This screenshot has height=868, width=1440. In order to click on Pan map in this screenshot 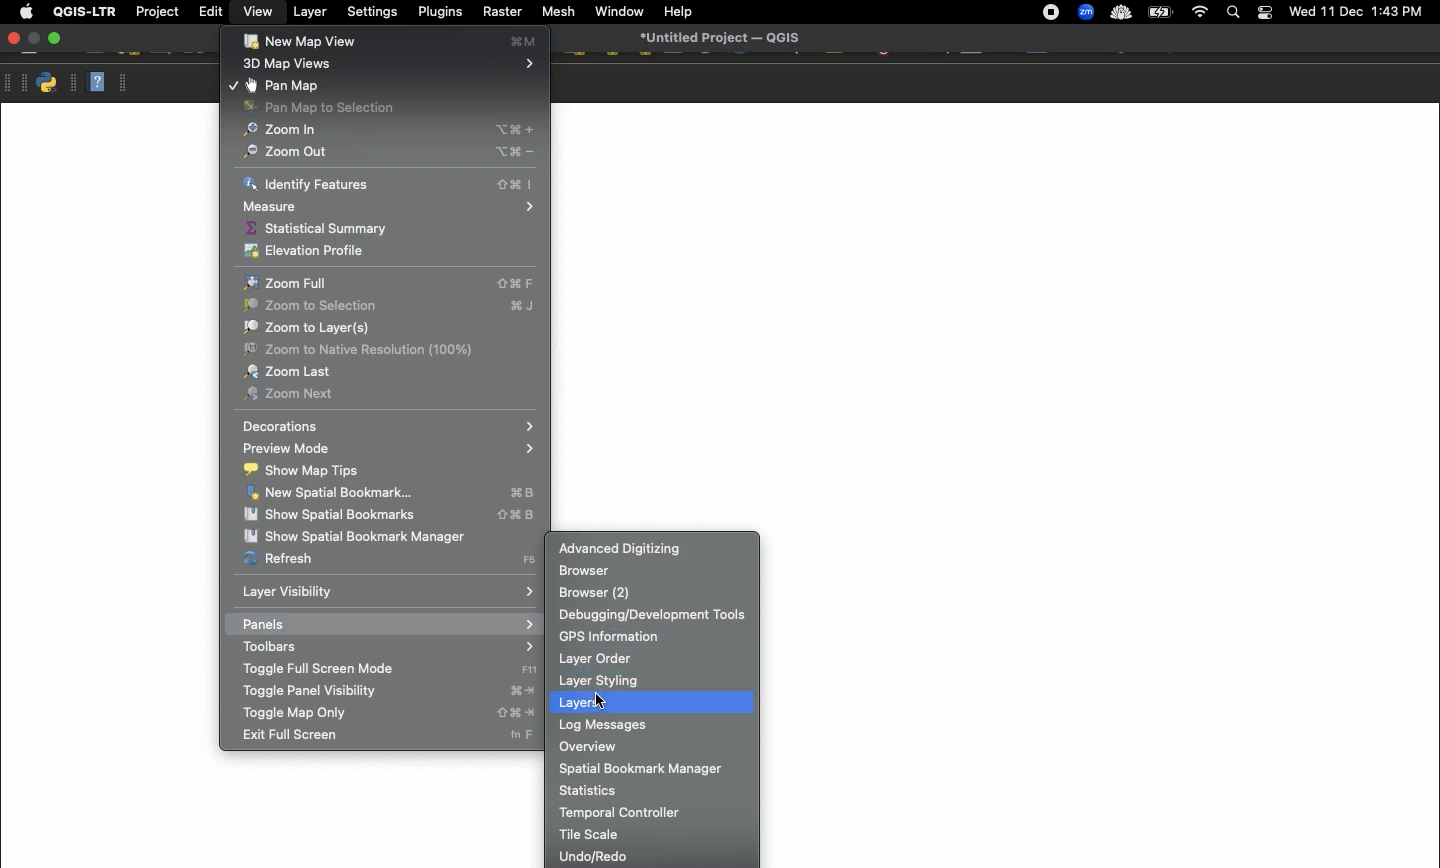, I will do `click(382, 84)`.